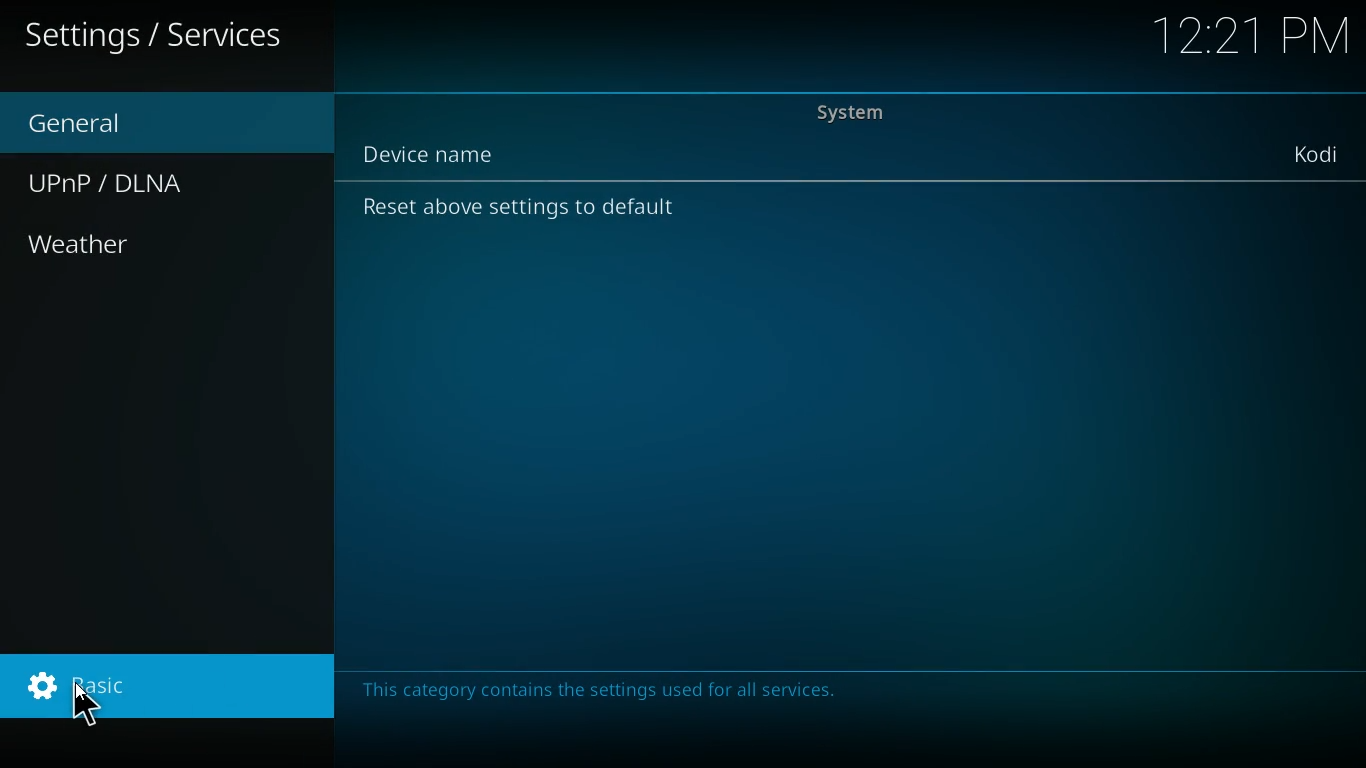 This screenshot has height=768, width=1366. I want to click on upnp / dlna, so click(134, 185).